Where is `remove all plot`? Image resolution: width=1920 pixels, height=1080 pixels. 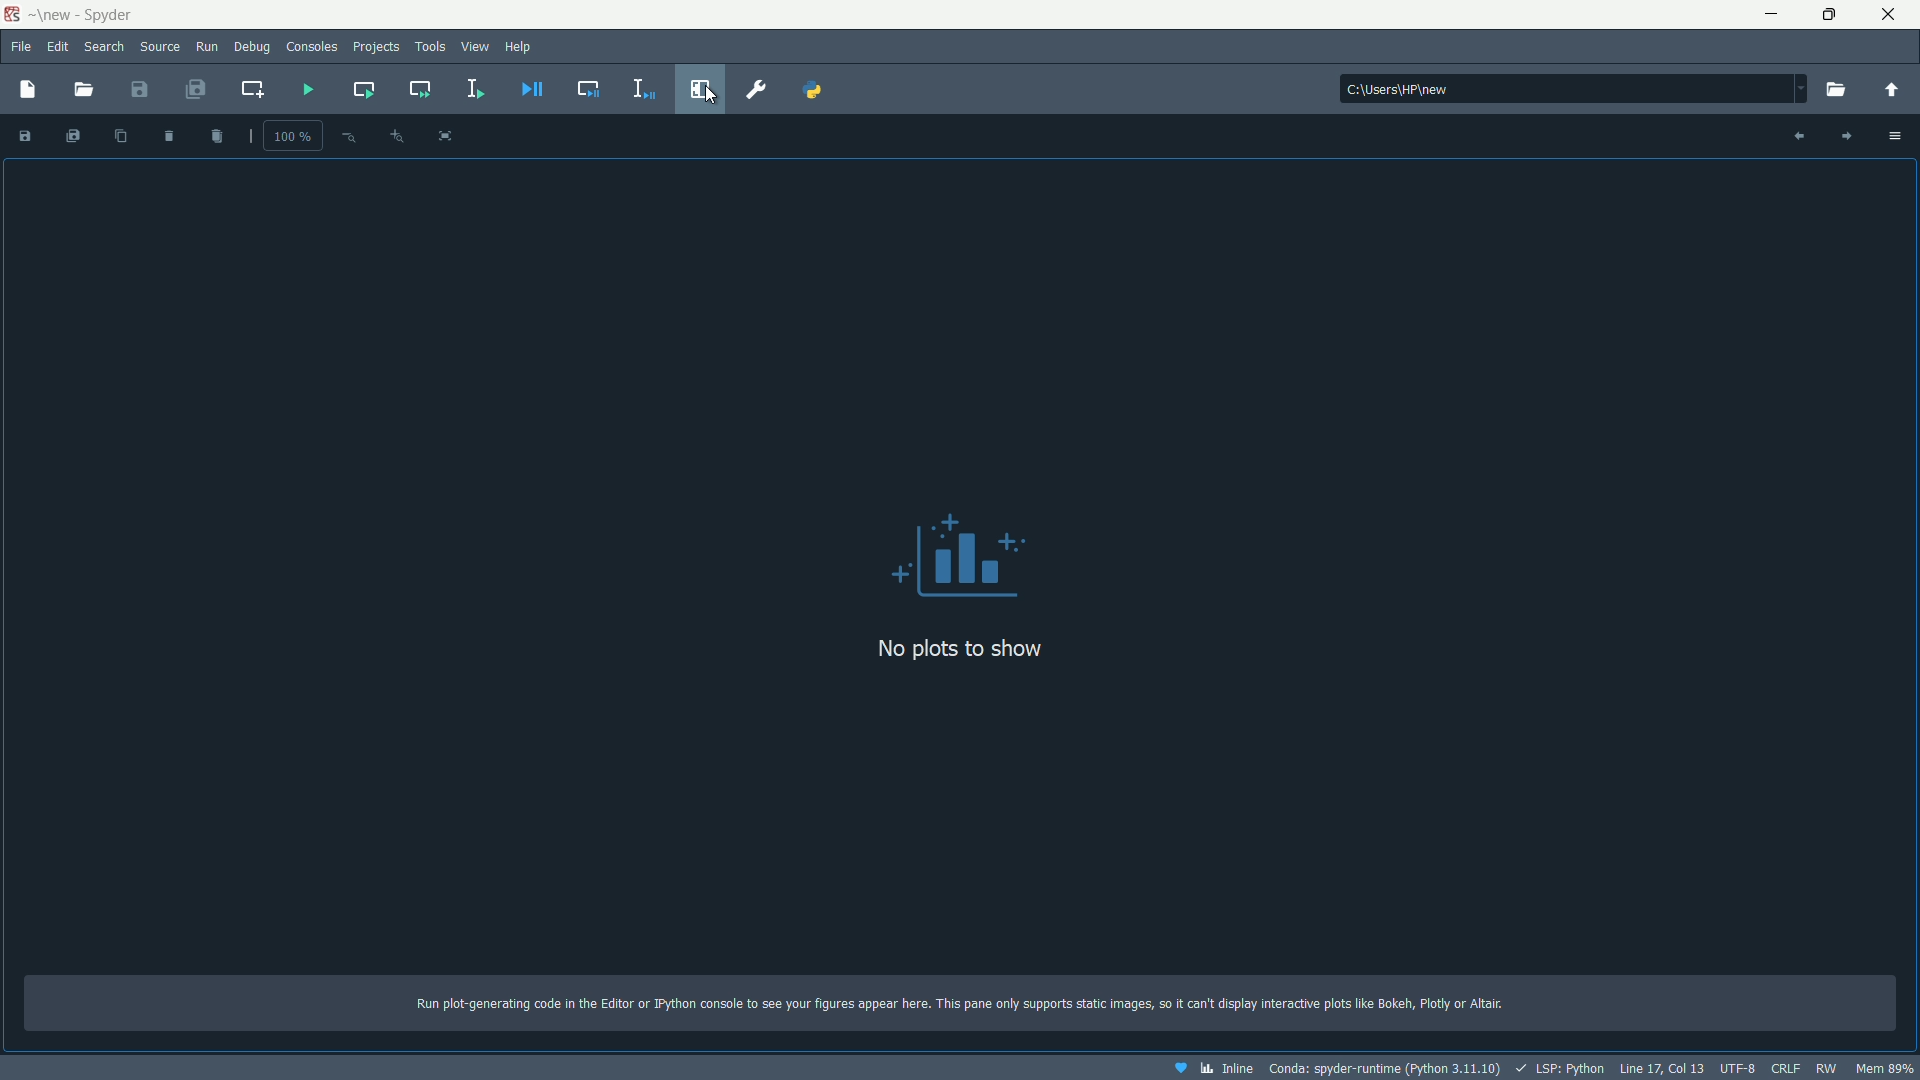
remove all plot is located at coordinates (220, 136).